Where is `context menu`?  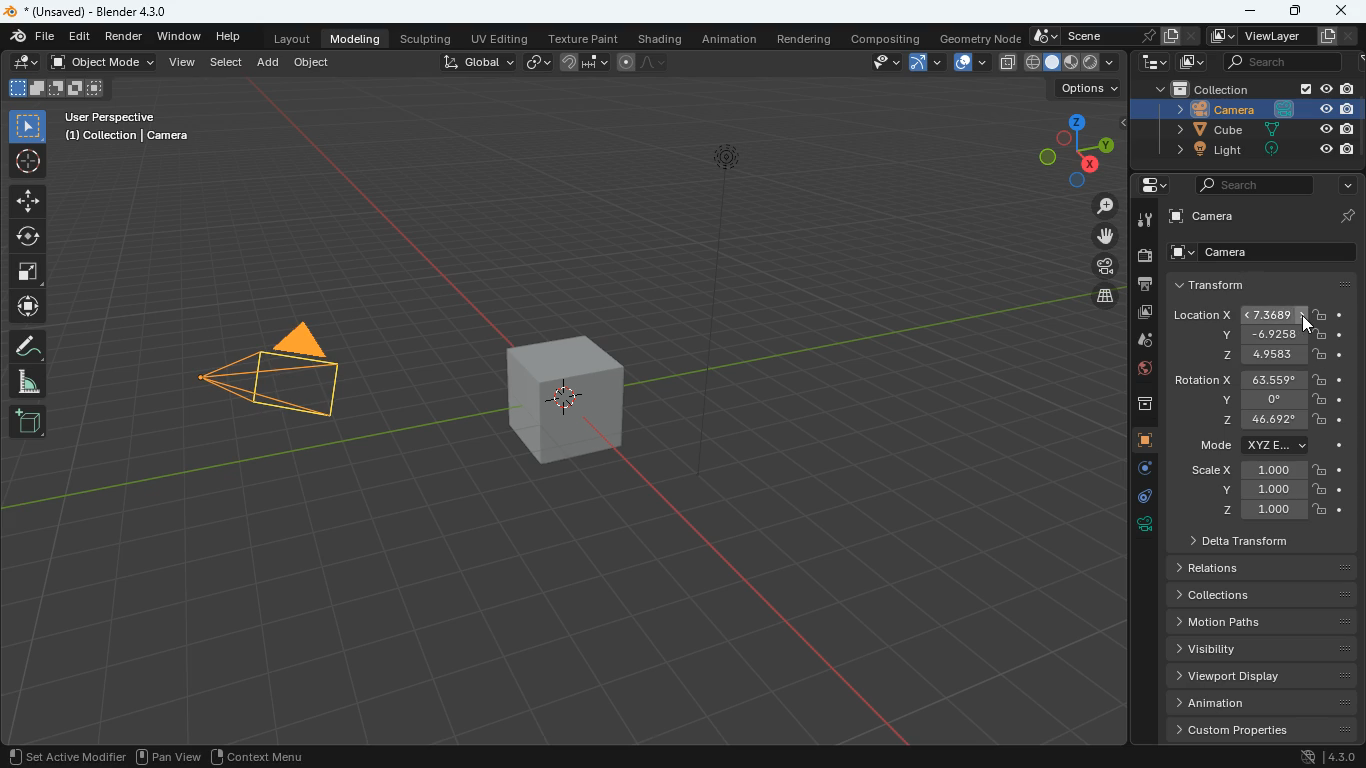
context menu is located at coordinates (262, 755).